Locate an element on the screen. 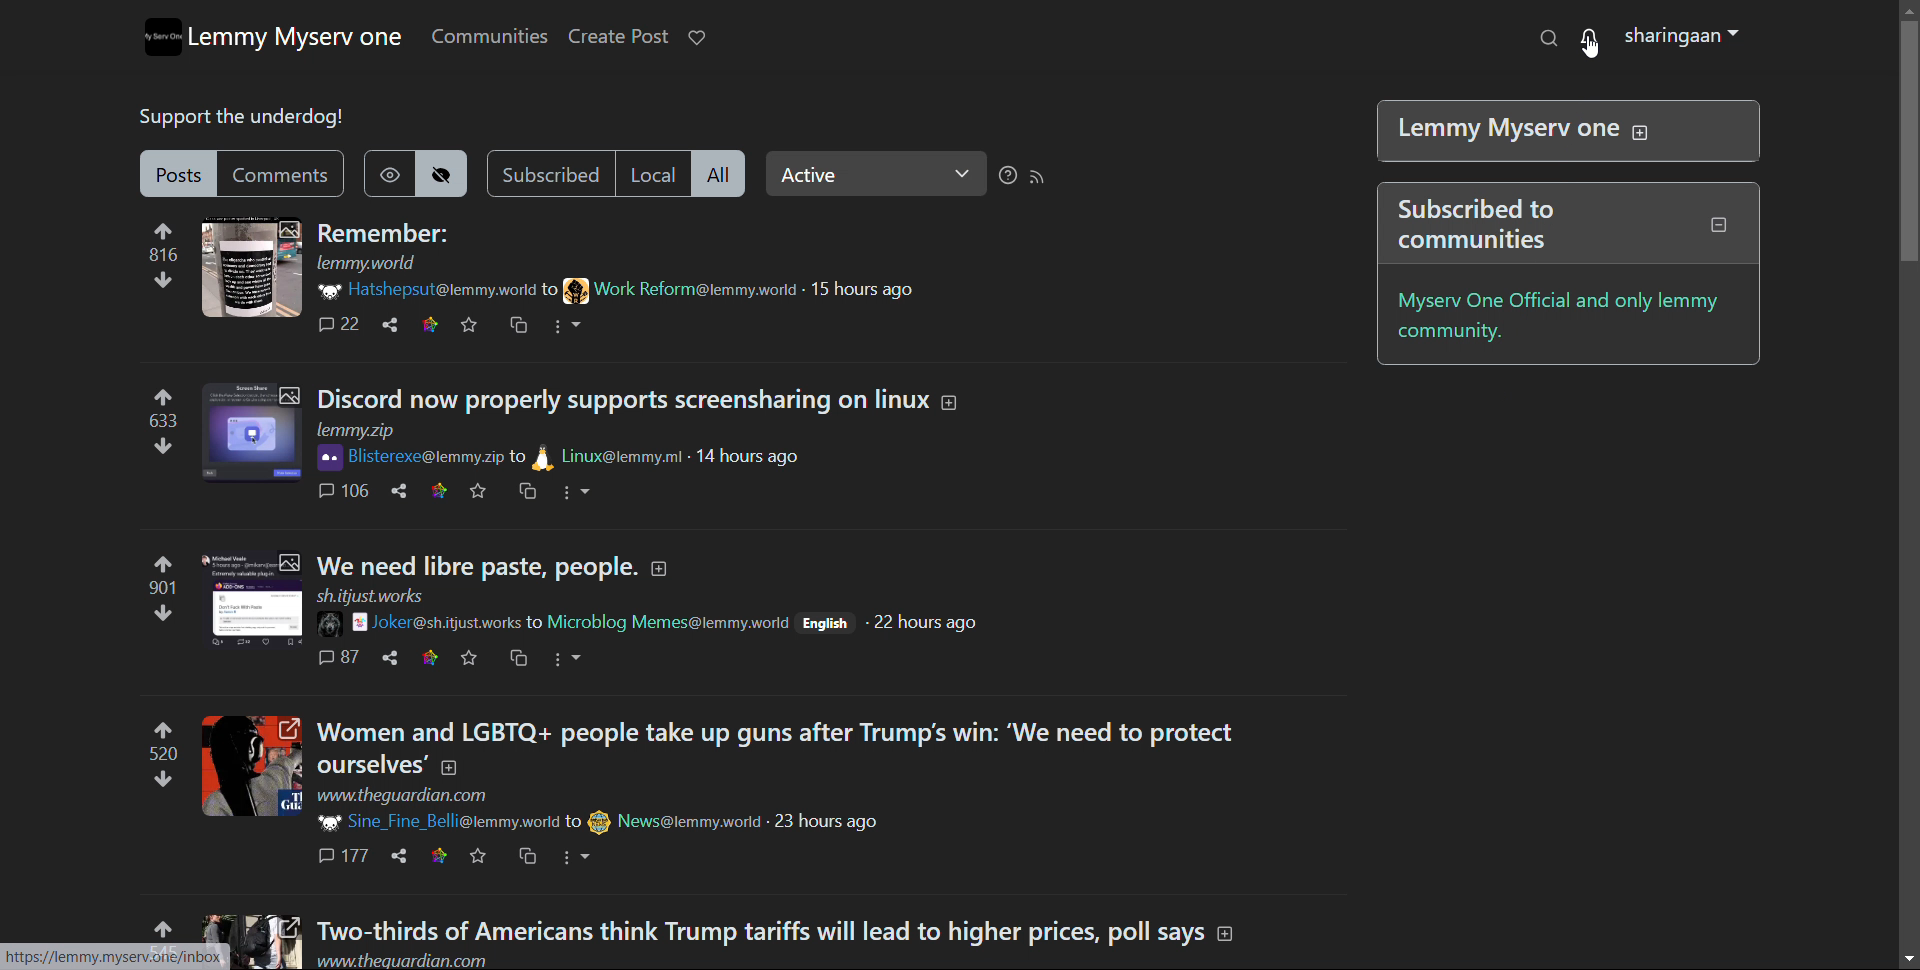  English (language) is located at coordinates (825, 622).